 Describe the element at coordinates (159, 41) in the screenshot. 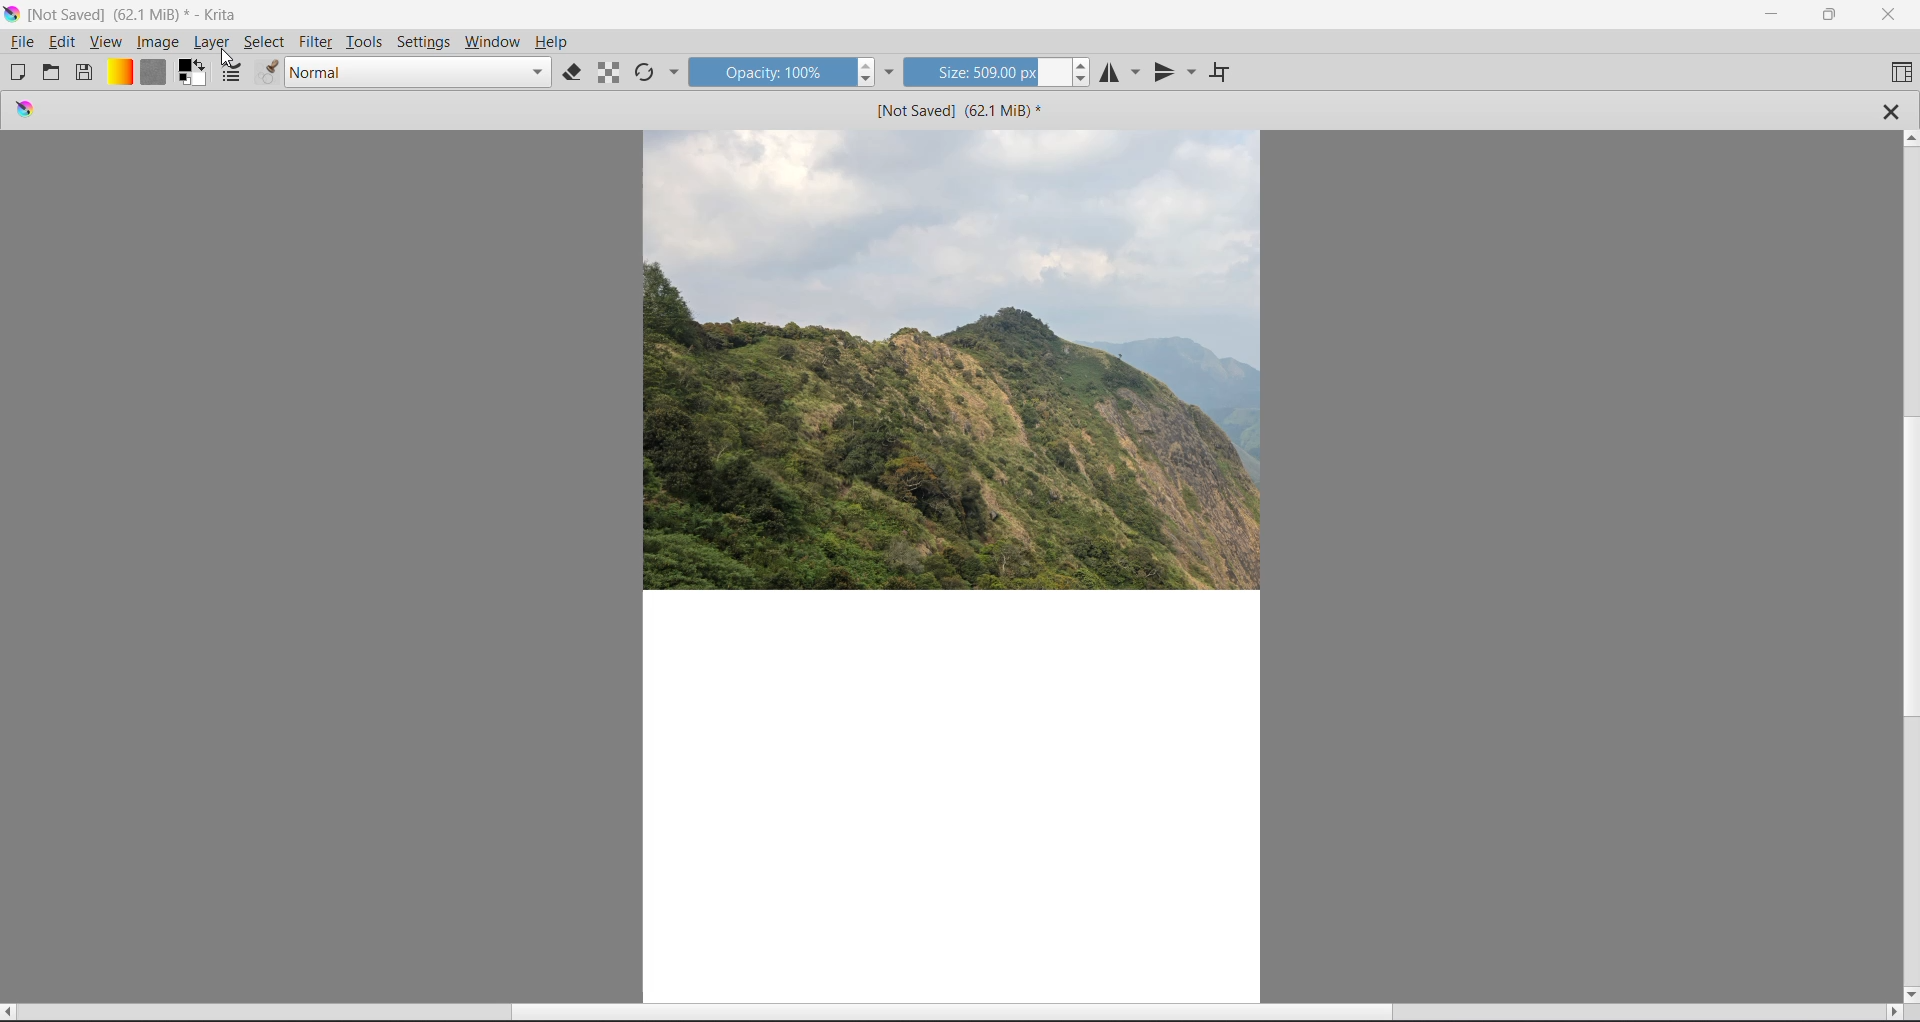

I see `Image` at that location.